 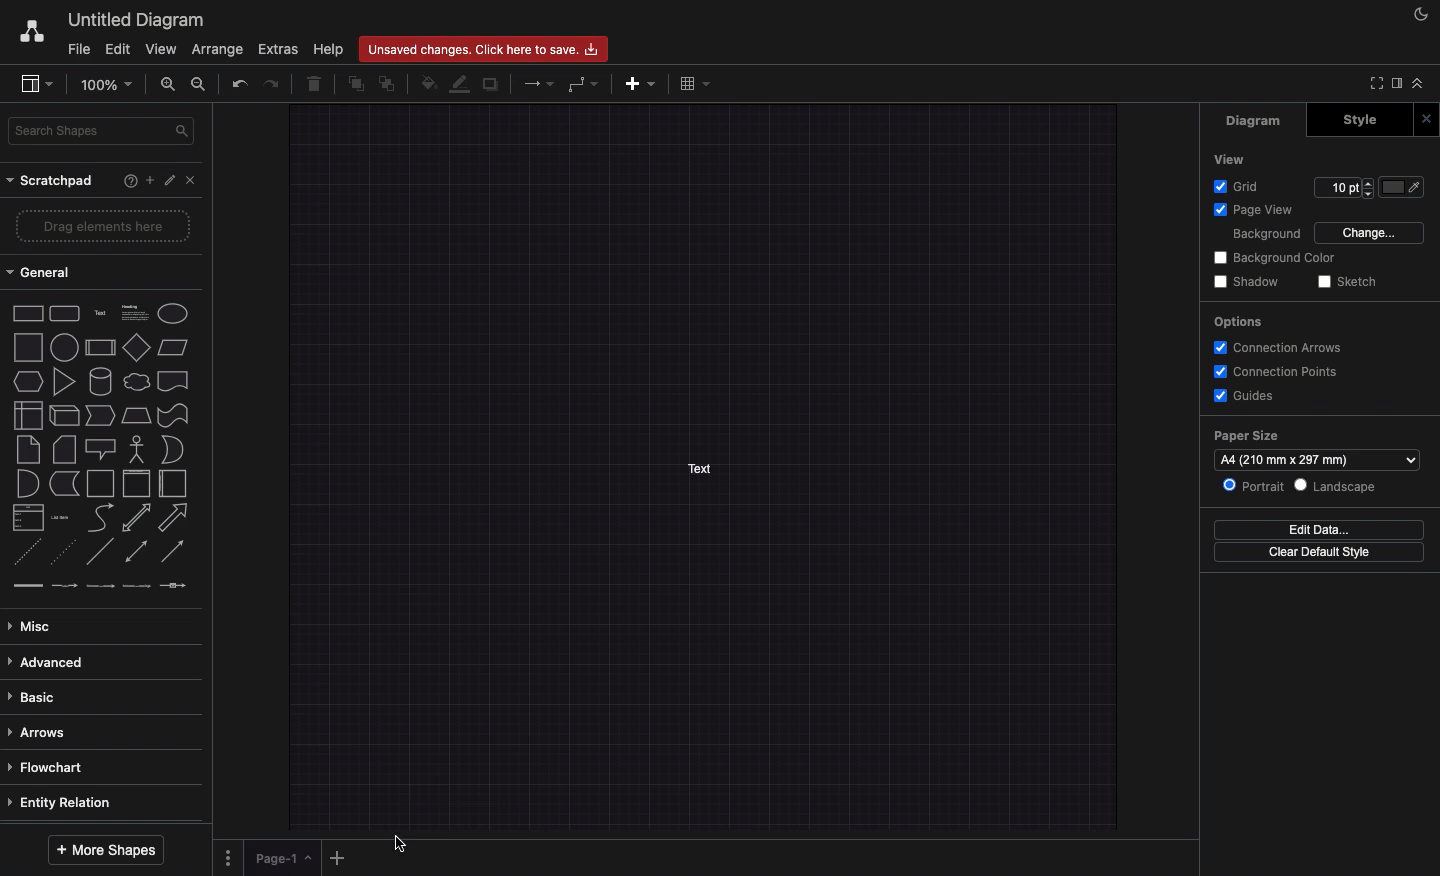 What do you see at coordinates (128, 180) in the screenshot?
I see `Help` at bounding box center [128, 180].